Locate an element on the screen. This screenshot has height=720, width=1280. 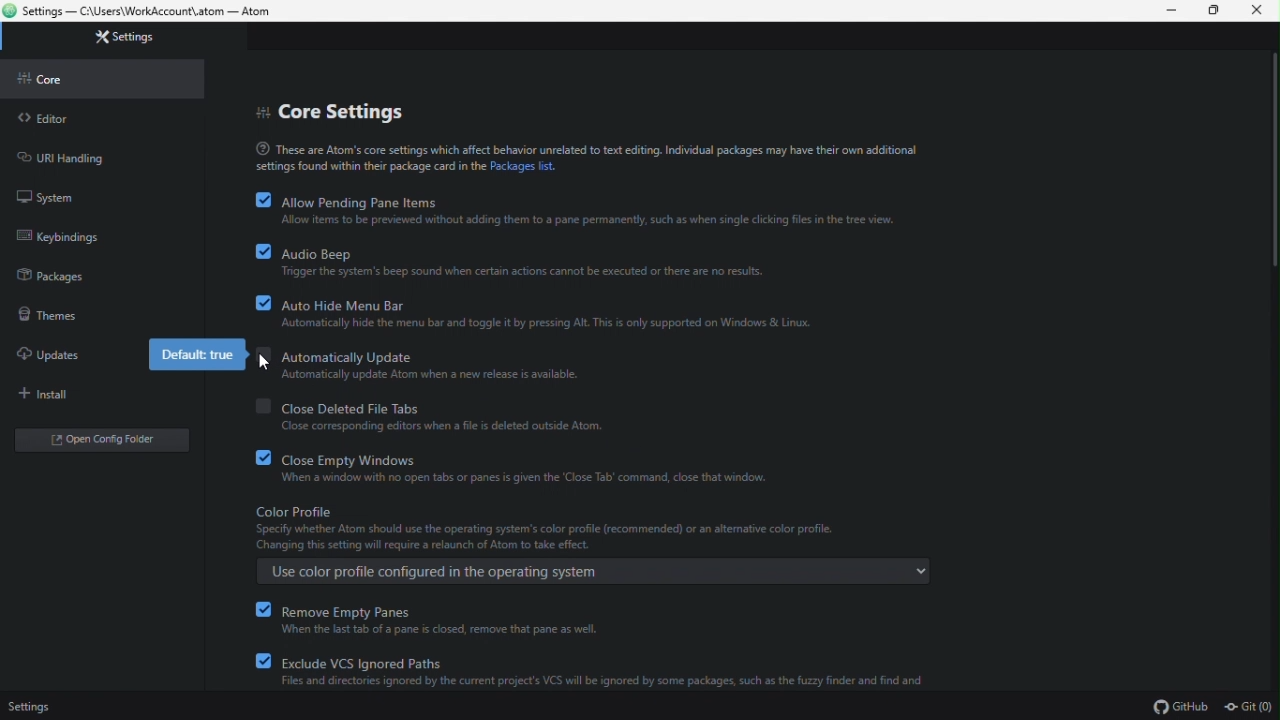
keybinding is located at coordinates (58, 232).